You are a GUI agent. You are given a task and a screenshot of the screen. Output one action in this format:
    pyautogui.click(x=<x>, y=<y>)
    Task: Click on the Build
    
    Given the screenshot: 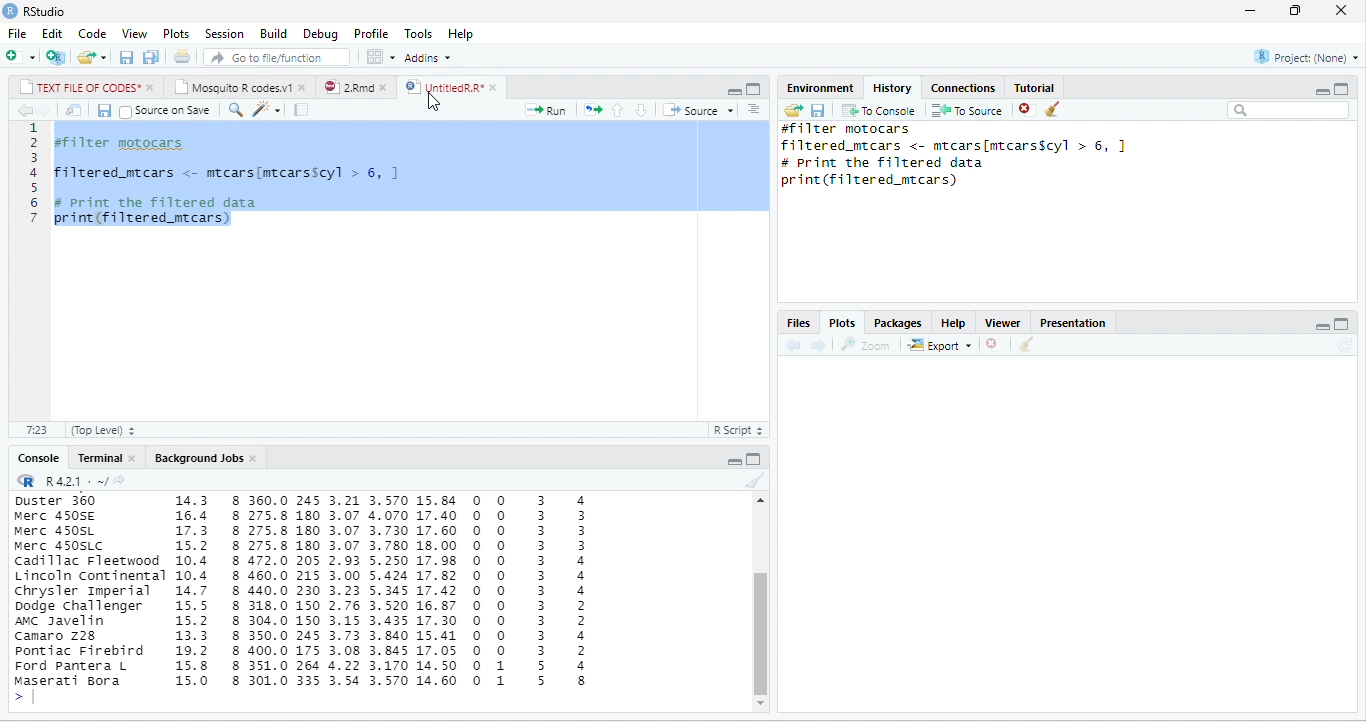 What is the action you would take?
    pyautogui.click(x=273, y=33)
    